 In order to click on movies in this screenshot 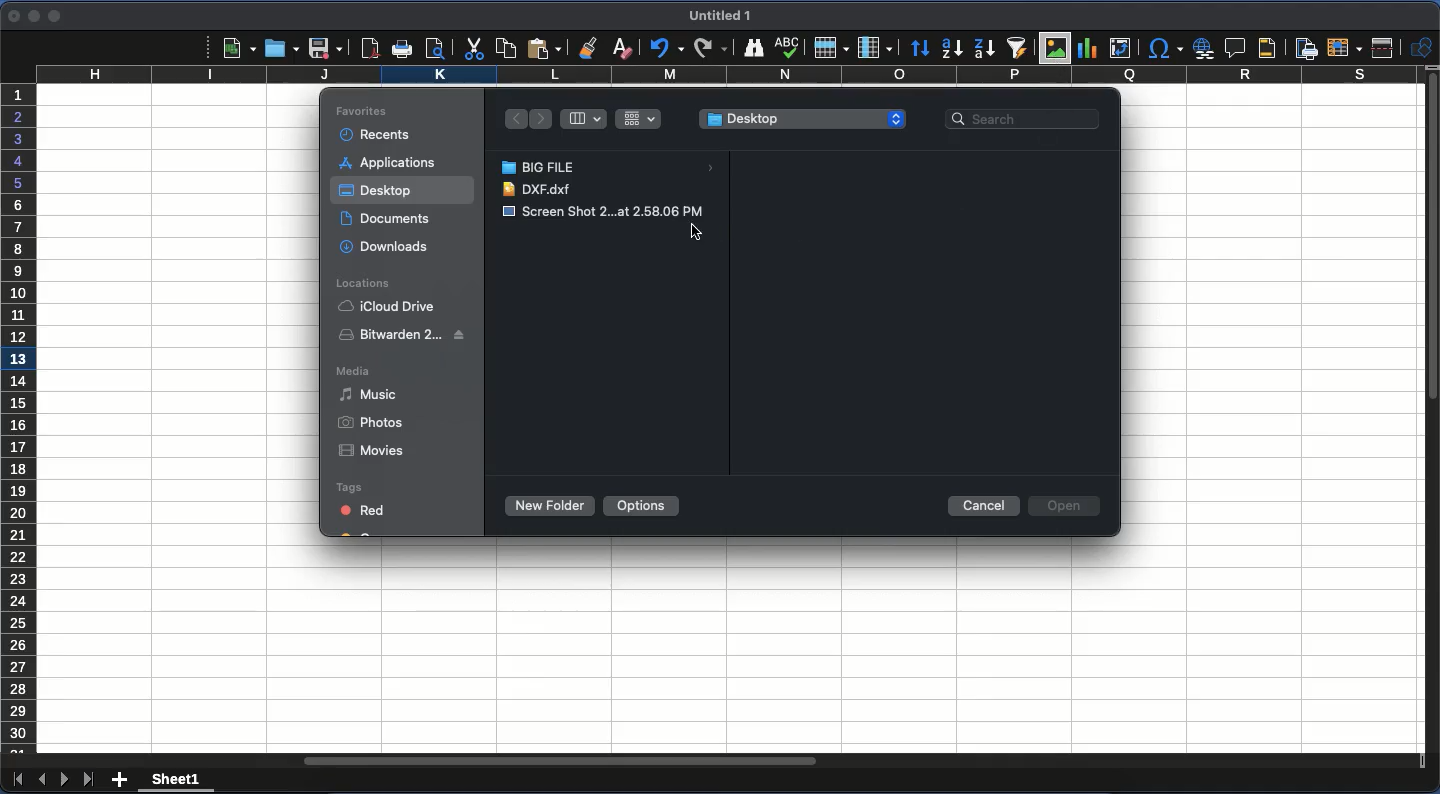, I will do `click(373, 449)`.